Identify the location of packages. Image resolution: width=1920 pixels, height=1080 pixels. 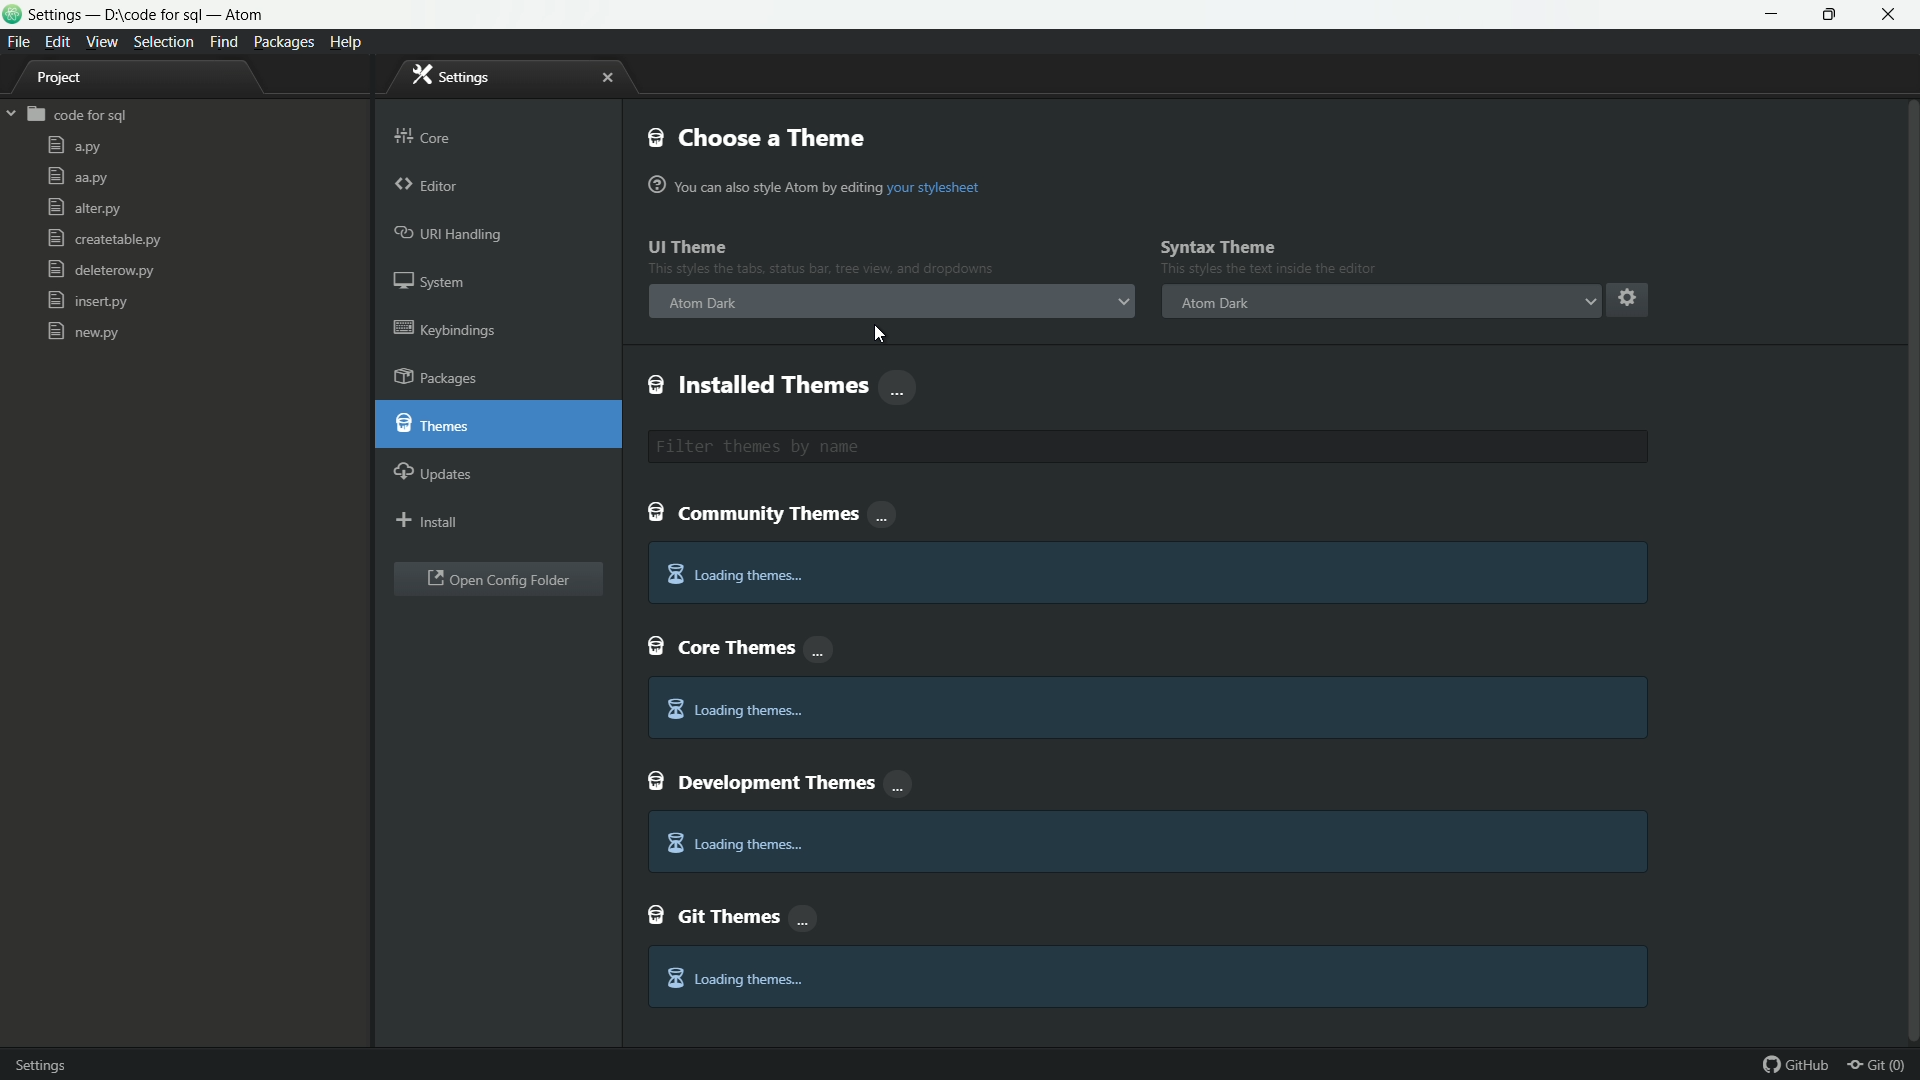
(436, 377).